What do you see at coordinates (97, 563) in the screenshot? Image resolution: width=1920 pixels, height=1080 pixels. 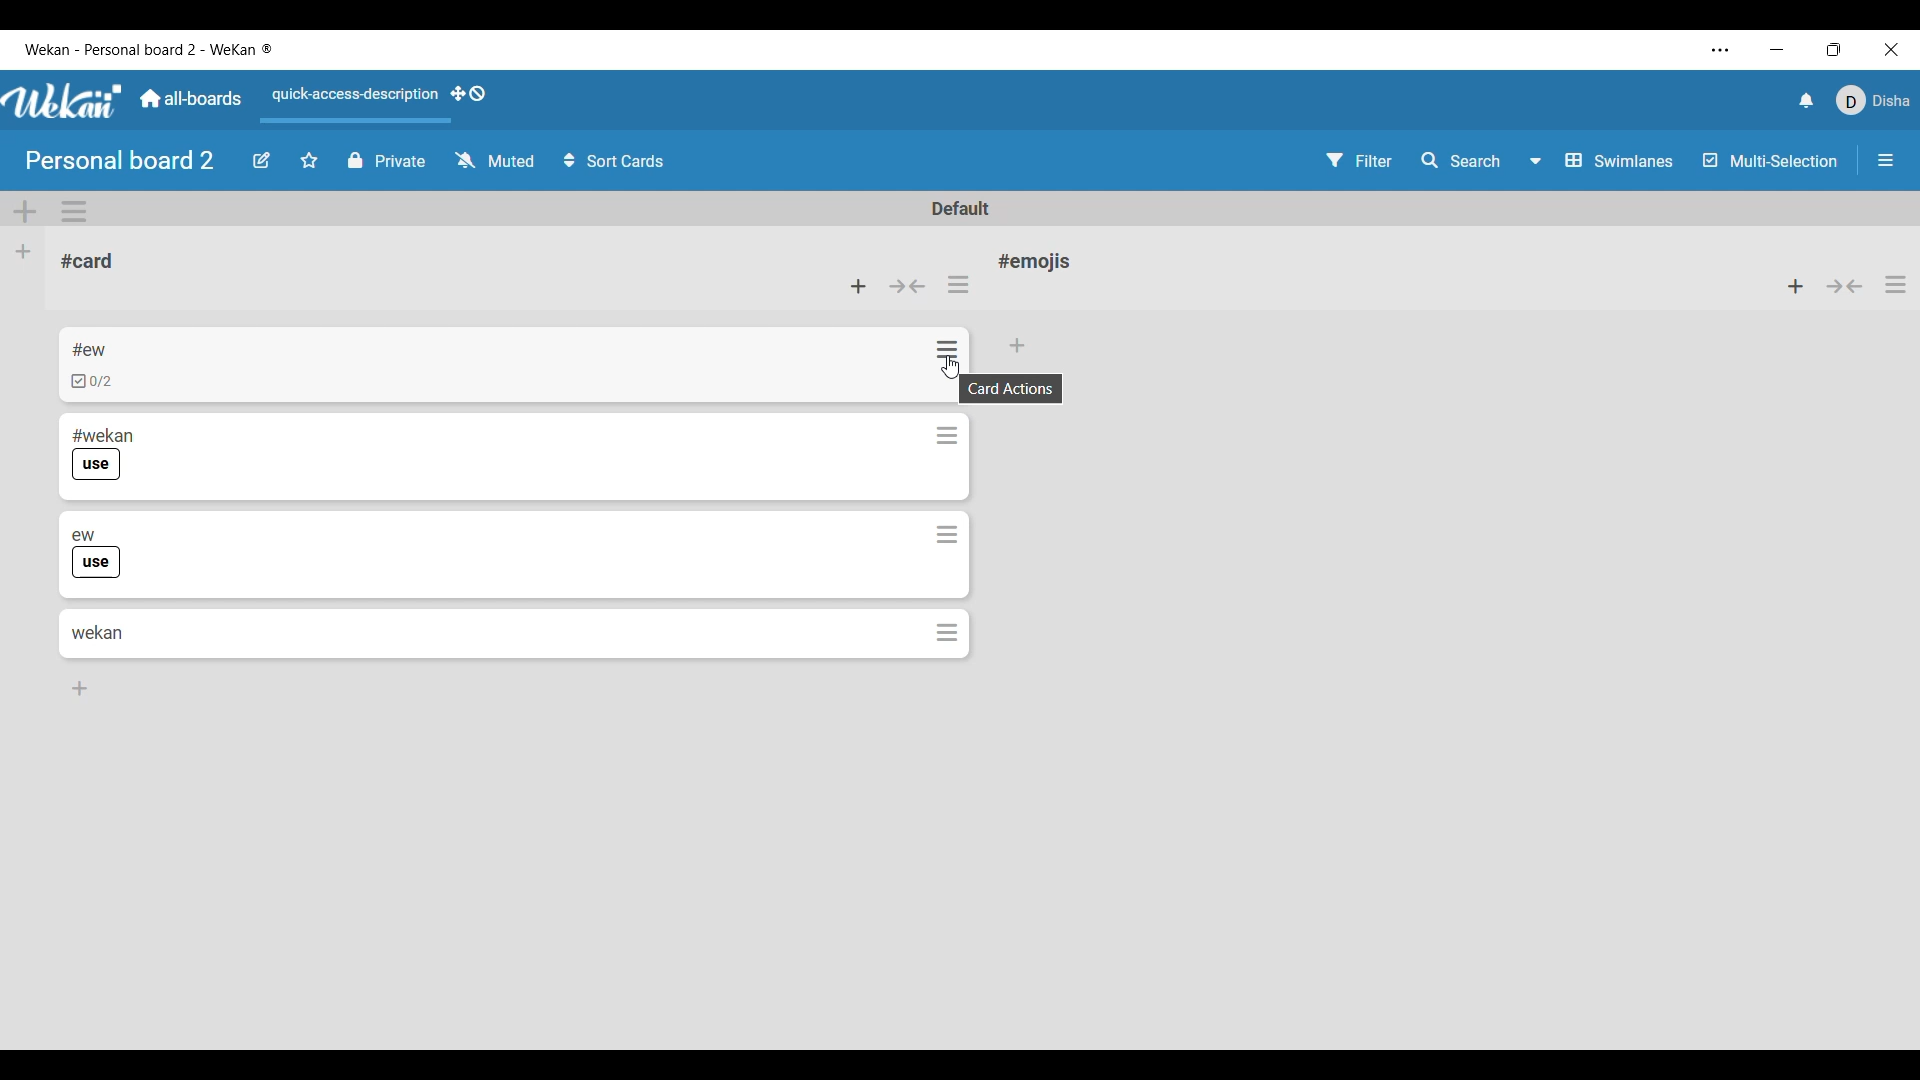 I see `Indicates use of label in card` at bounding box center [97, 563].